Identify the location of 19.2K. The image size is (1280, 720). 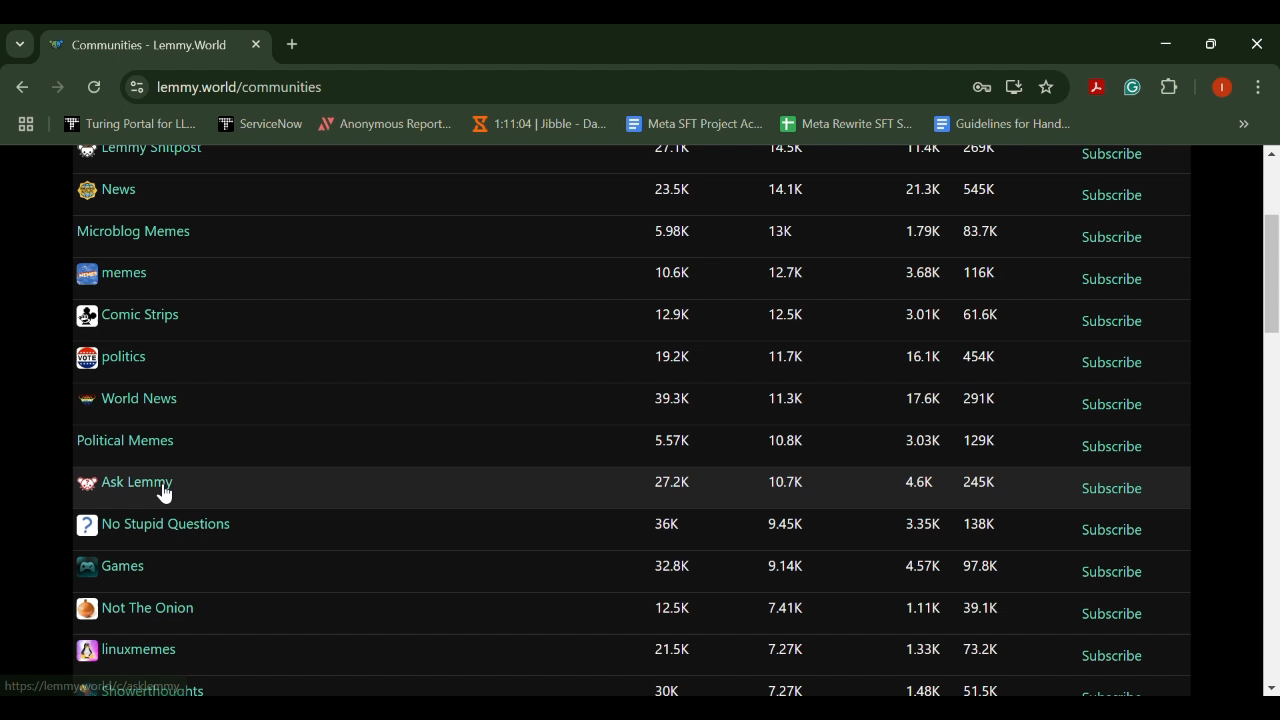
(674, 355).